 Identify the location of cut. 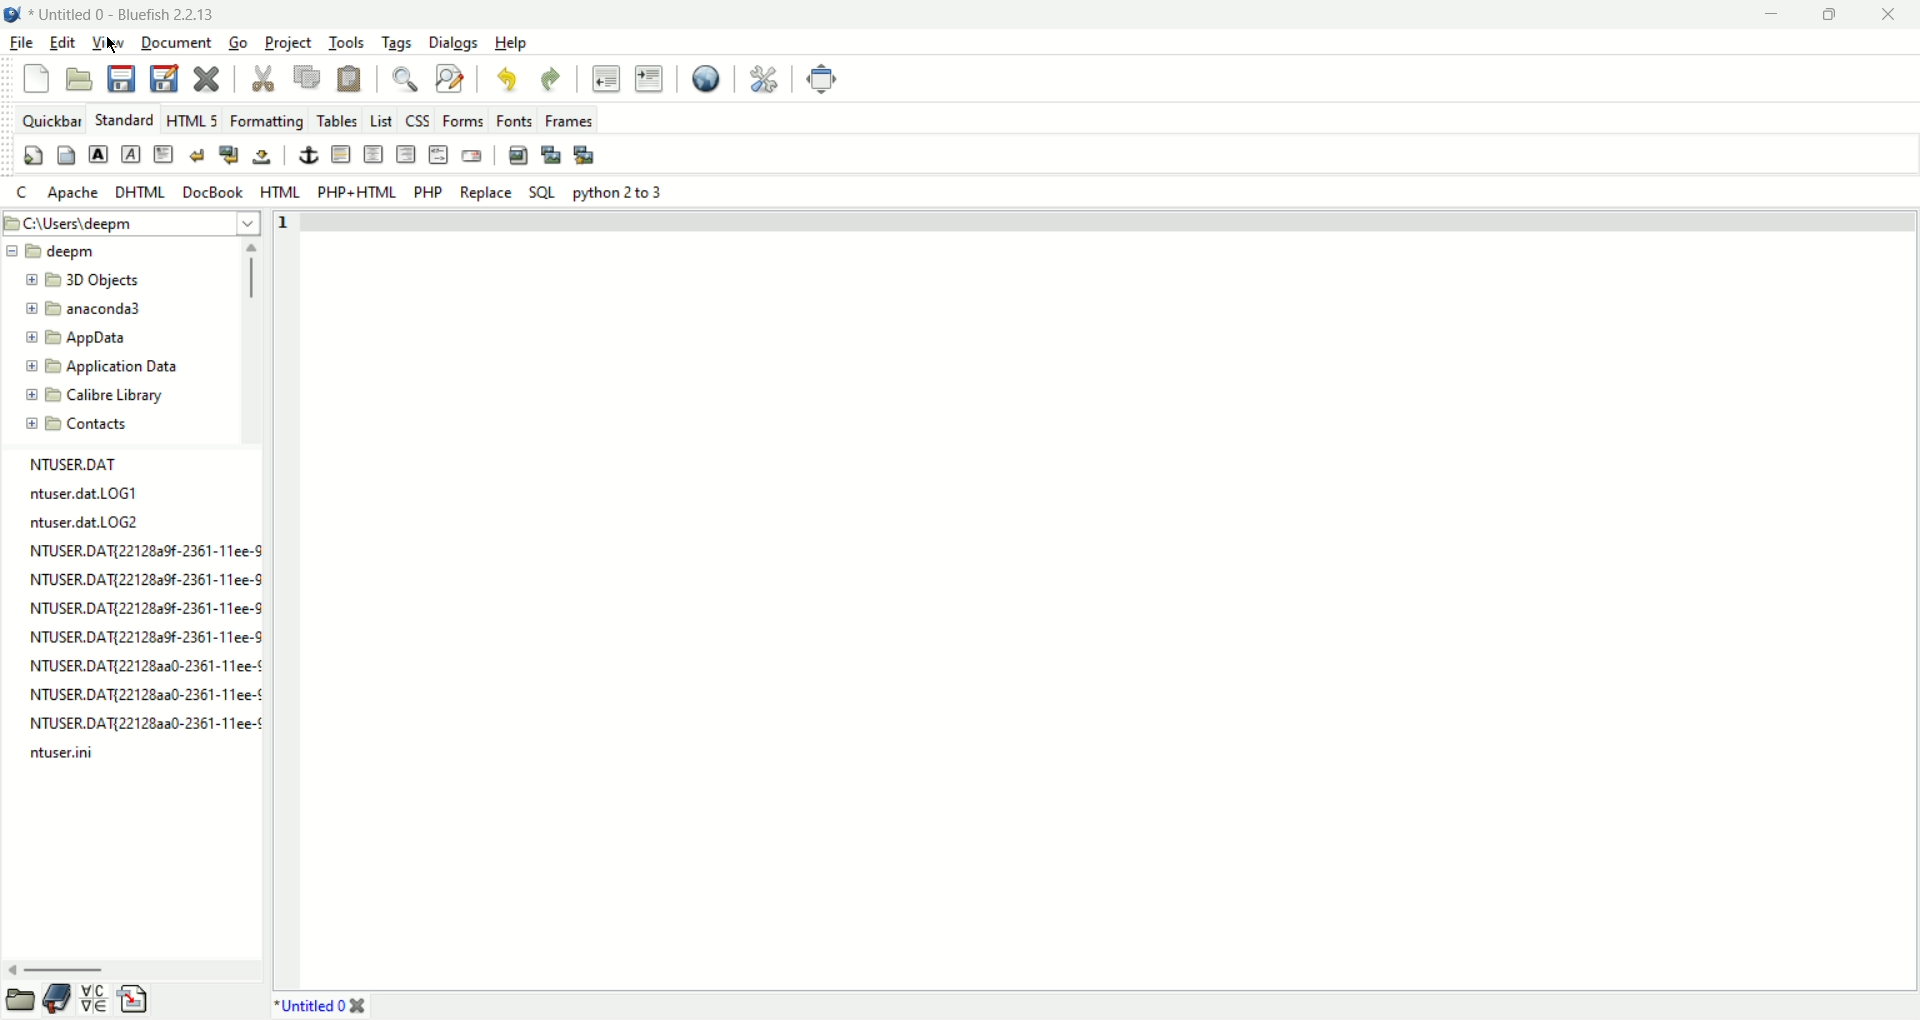
(264, 80).